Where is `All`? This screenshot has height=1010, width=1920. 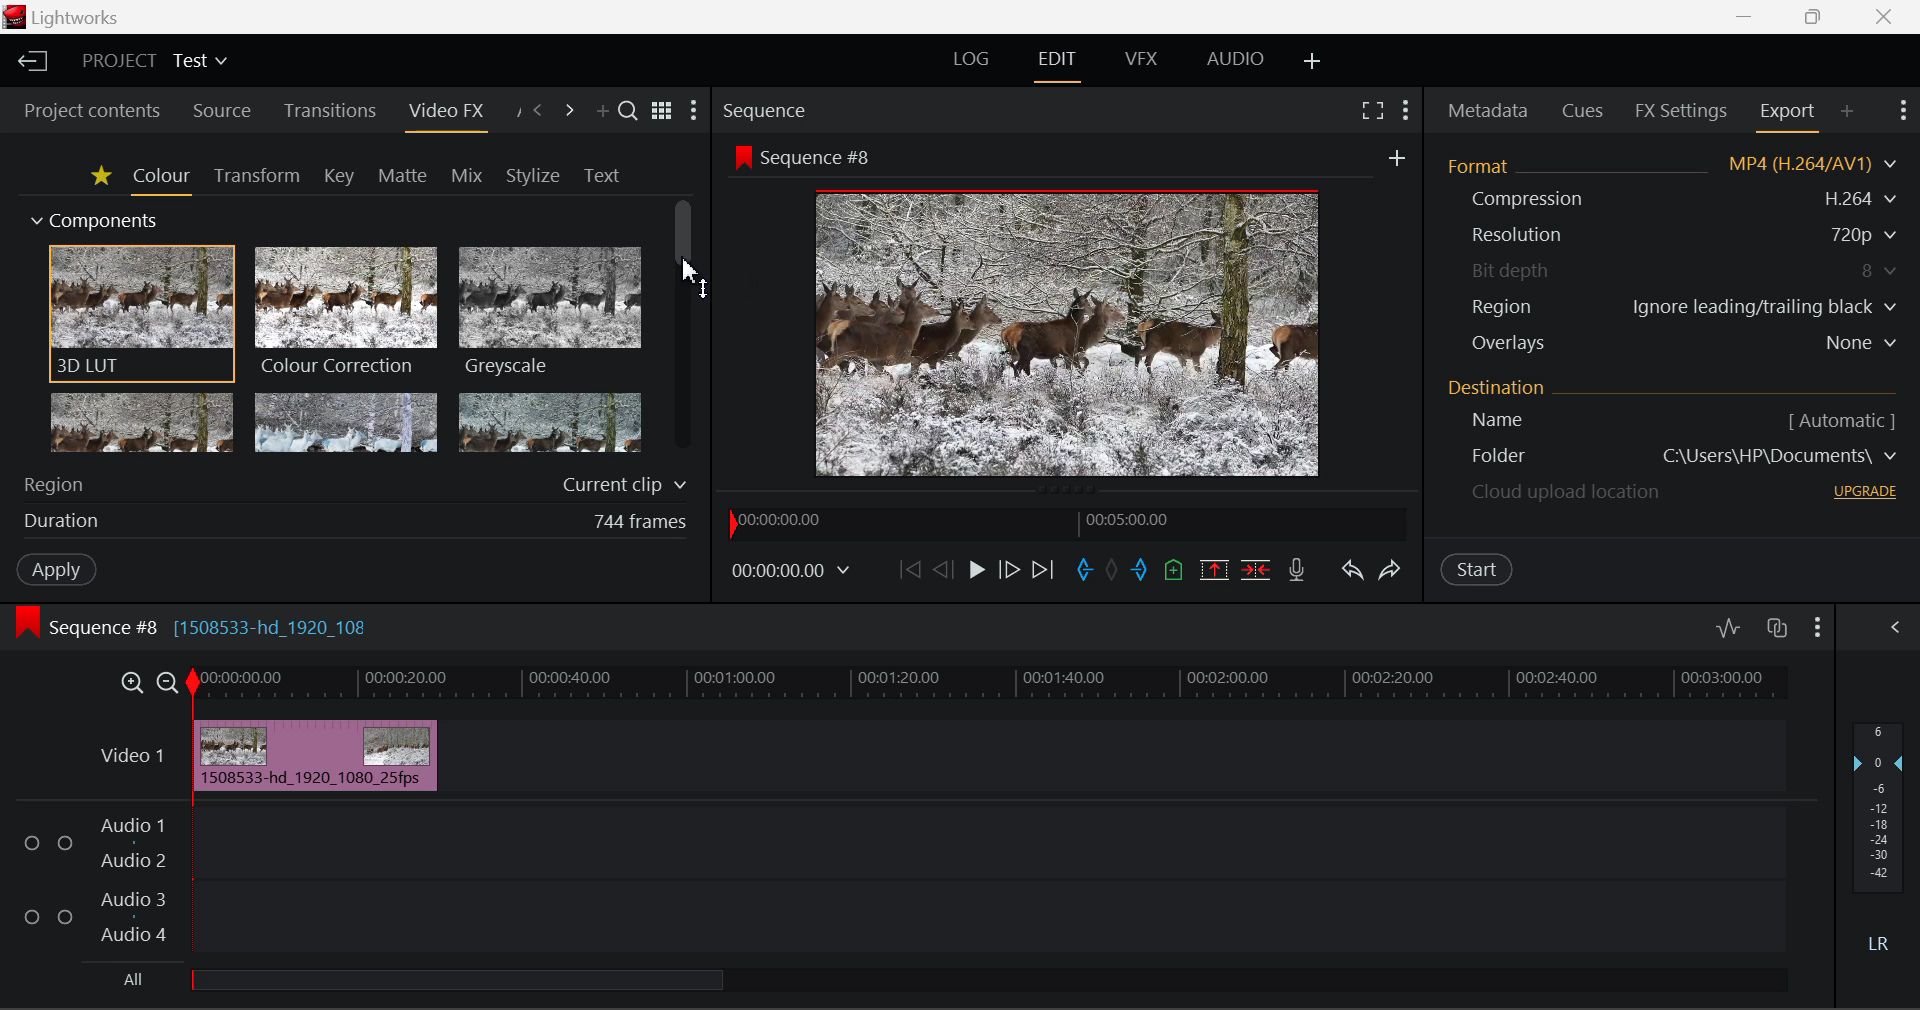 All is located at coordinates (134, 978).